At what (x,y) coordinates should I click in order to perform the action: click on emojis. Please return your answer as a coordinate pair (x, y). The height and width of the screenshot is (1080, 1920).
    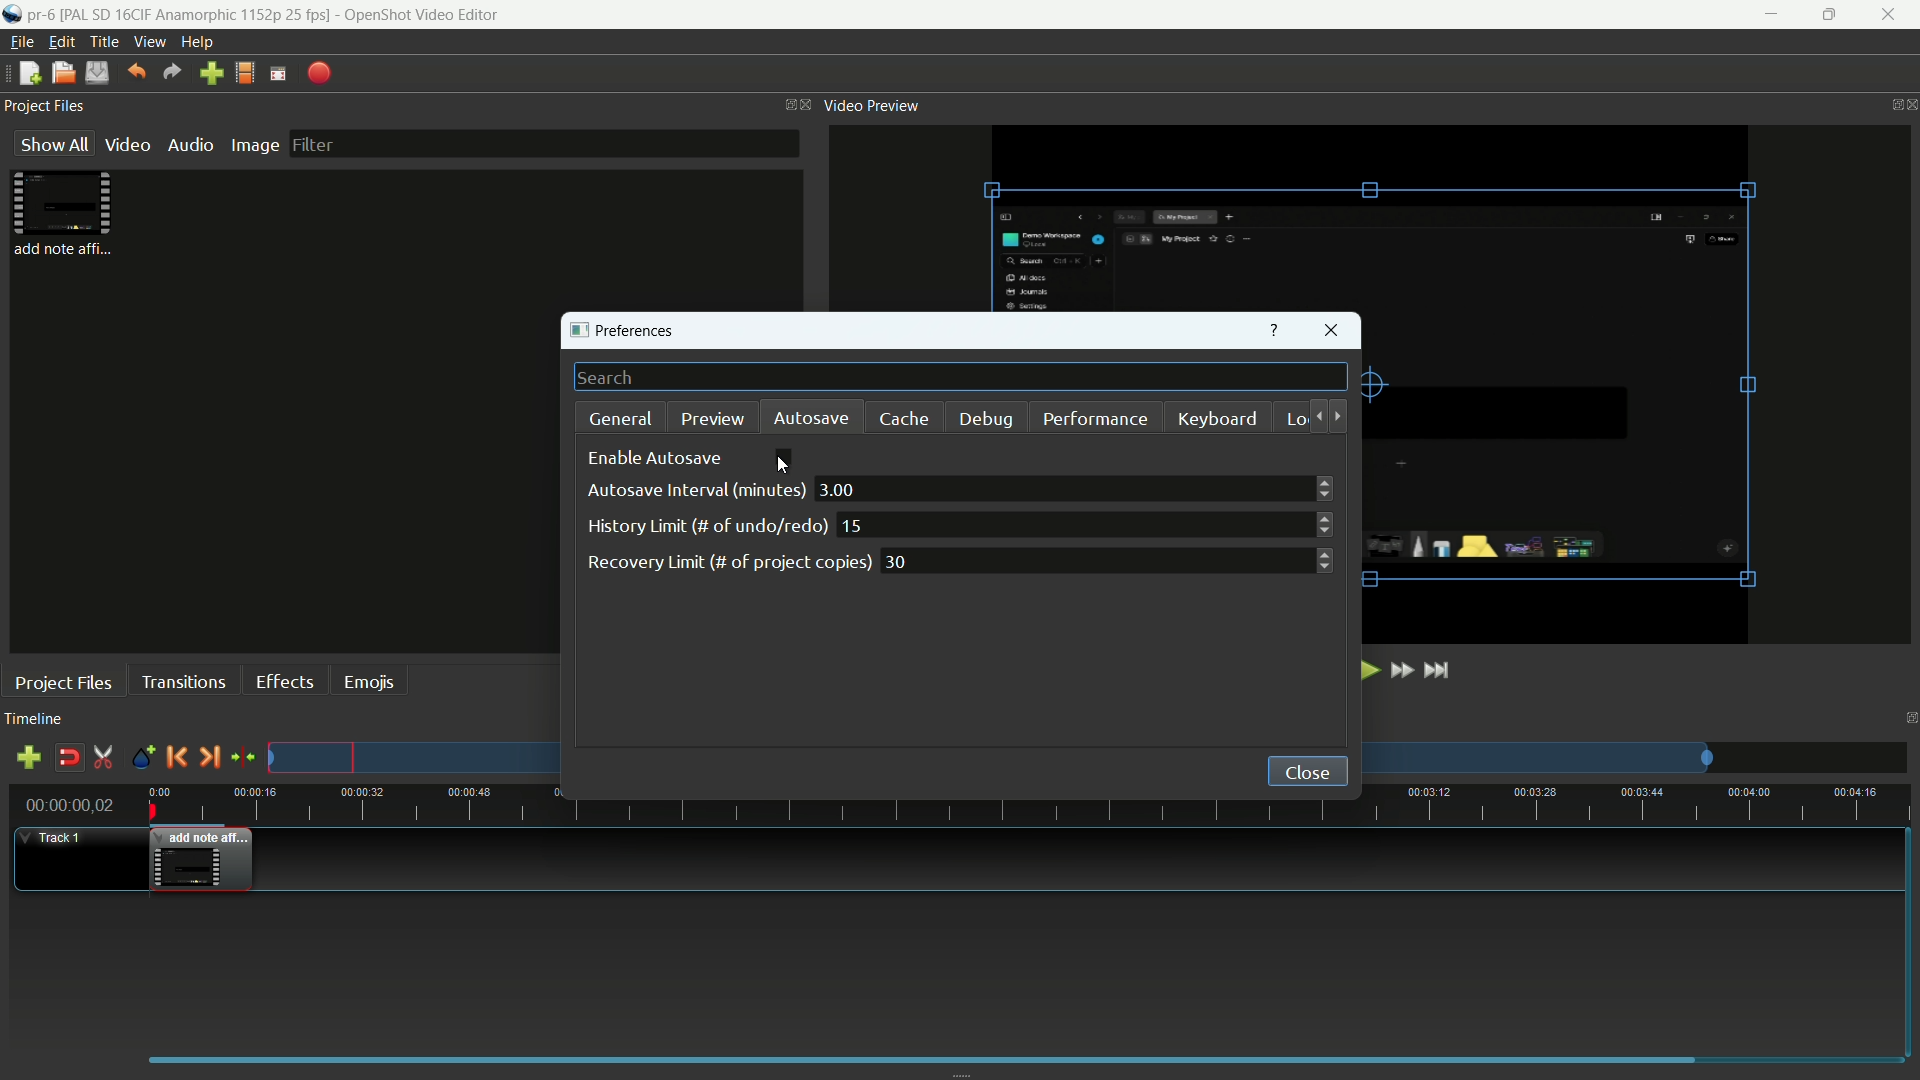
    Looking at the image, I should click on (369, 683).